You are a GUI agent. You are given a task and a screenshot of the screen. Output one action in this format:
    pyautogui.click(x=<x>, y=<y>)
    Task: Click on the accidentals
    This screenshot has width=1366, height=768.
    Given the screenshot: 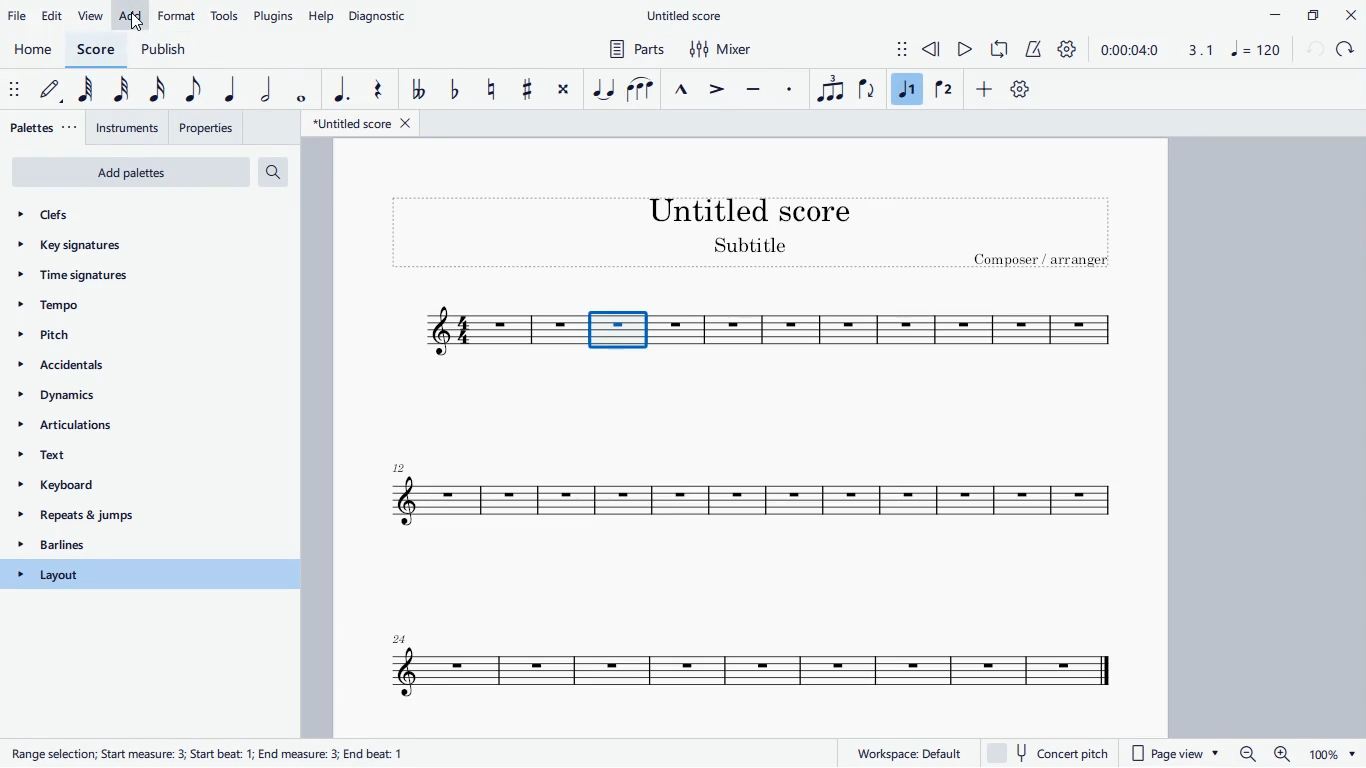 What is the action you would take?
    pyautogui.click(x=92, y=368)
    